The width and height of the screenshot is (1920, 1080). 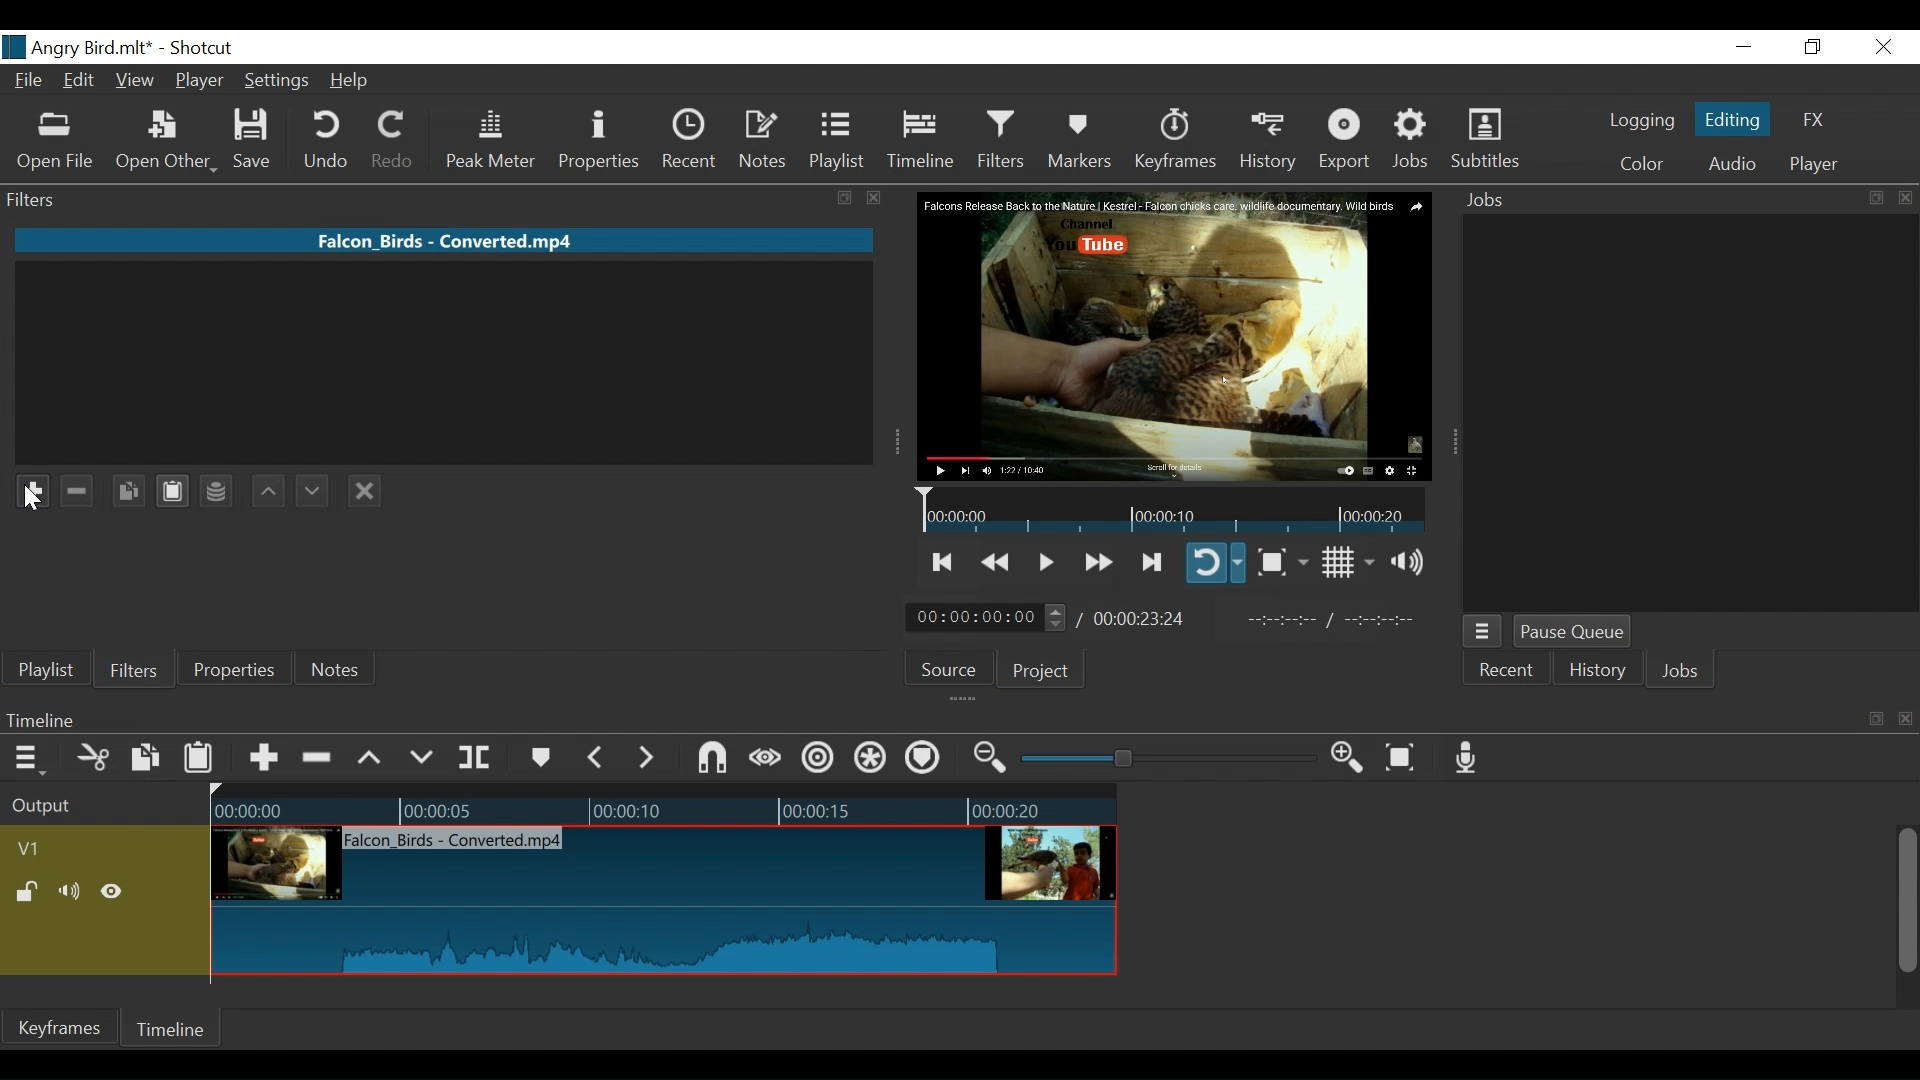 What do you see at coordinates (329, 140) in the screenshot?
I see `Undo` at bounding box center [329, 140].